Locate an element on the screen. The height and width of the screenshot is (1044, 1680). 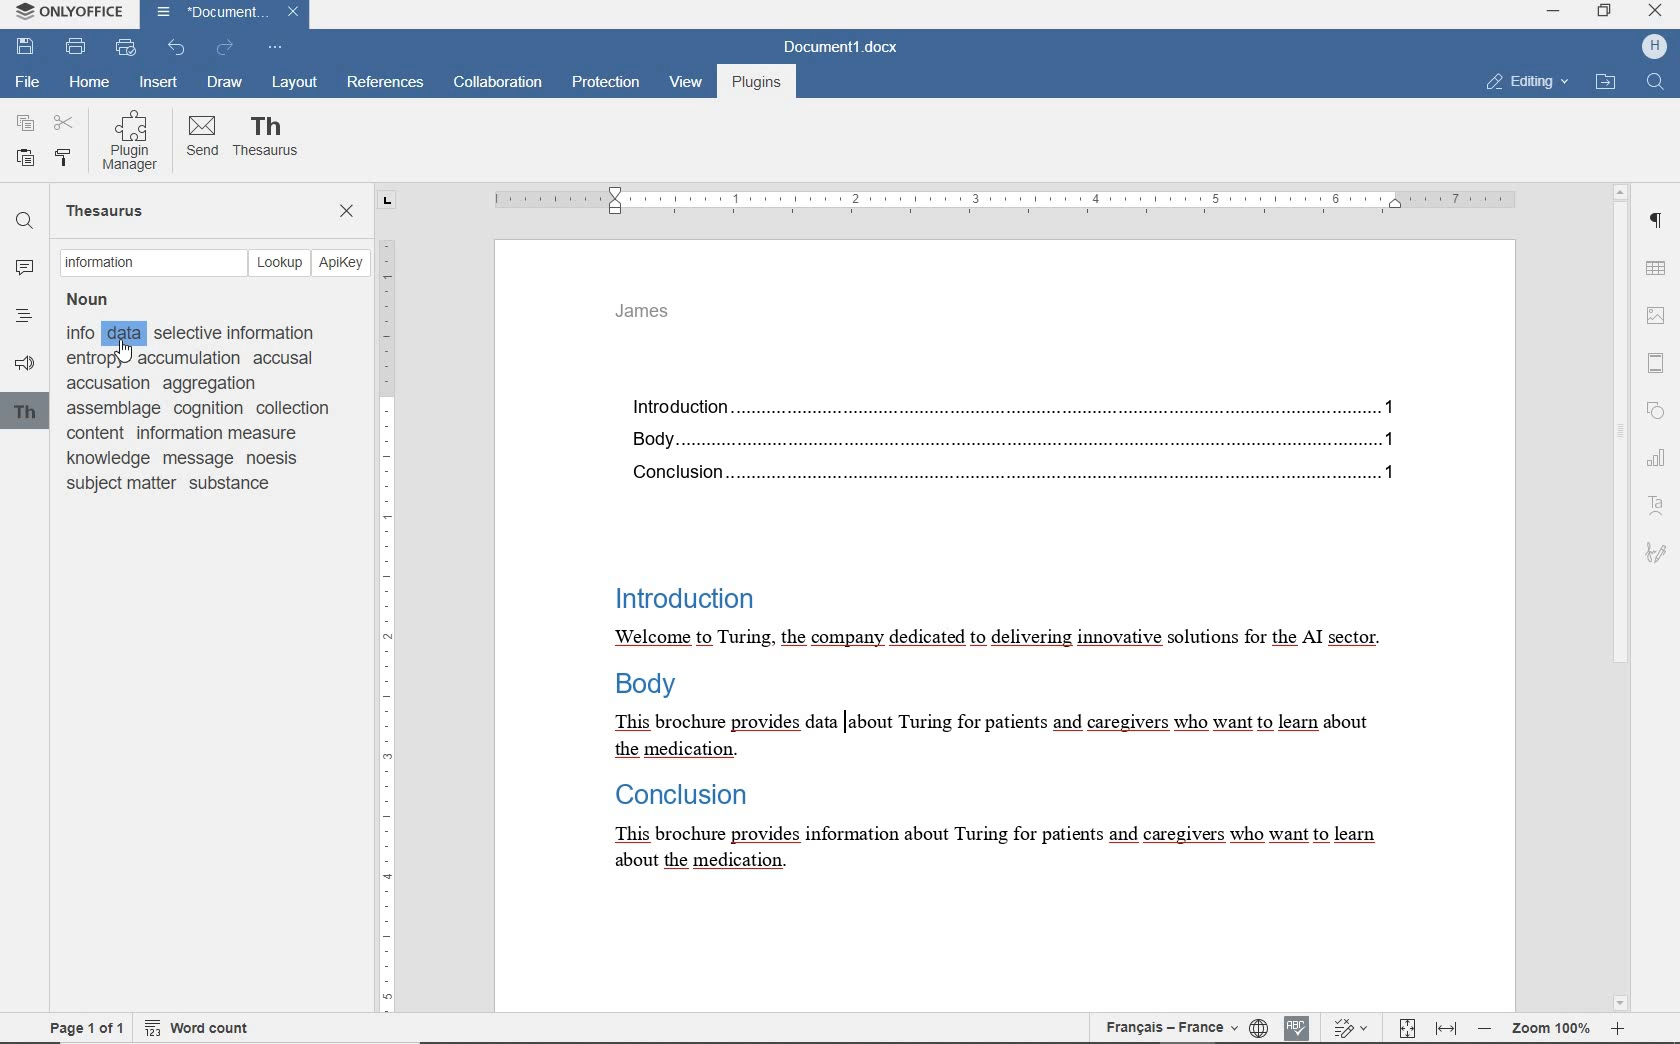
th is located at coordinates (25, 412).